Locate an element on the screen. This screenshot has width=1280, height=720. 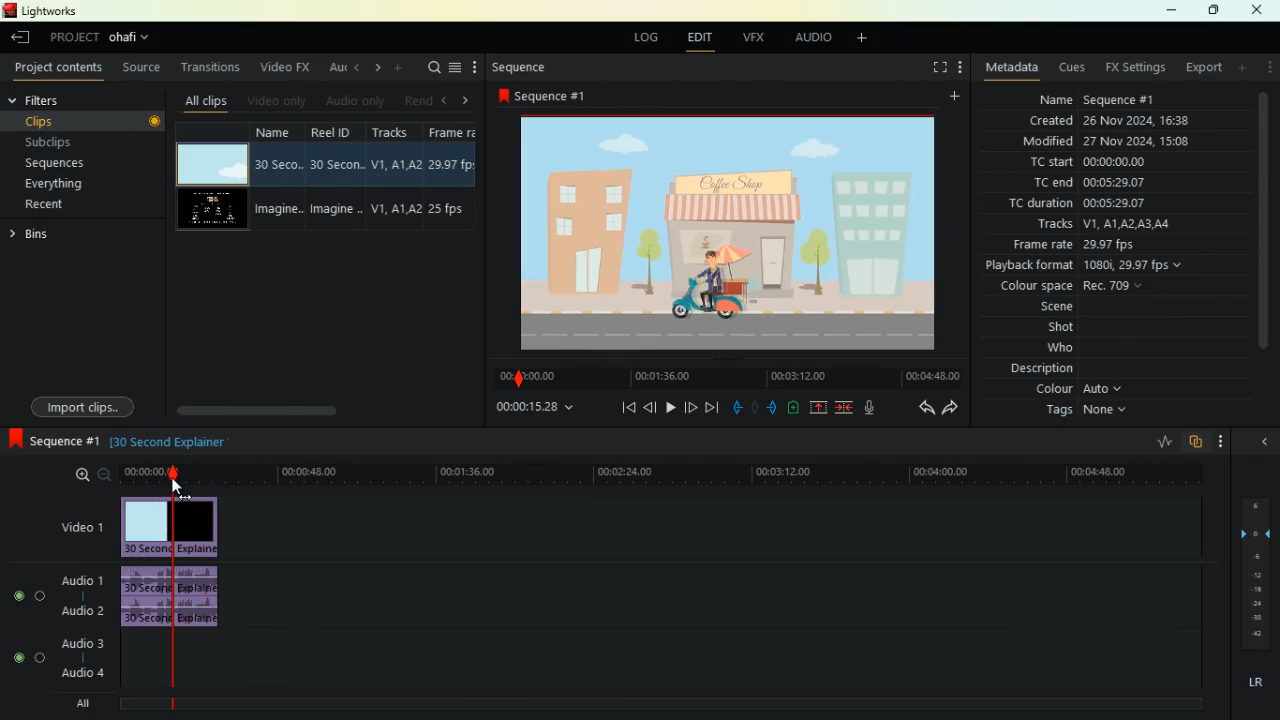
name is located at coordinates (1058, 101).